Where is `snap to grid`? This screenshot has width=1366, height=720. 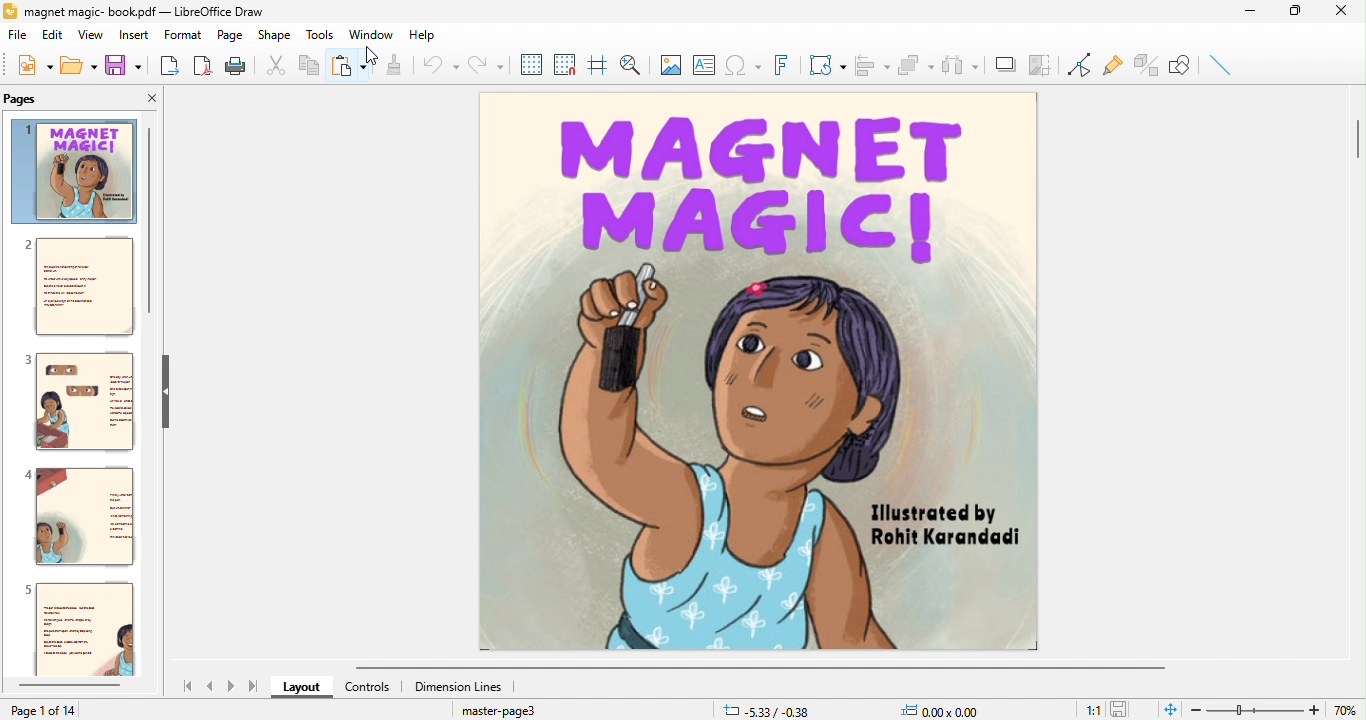 snap to grid is located at coordinates (564, 66).